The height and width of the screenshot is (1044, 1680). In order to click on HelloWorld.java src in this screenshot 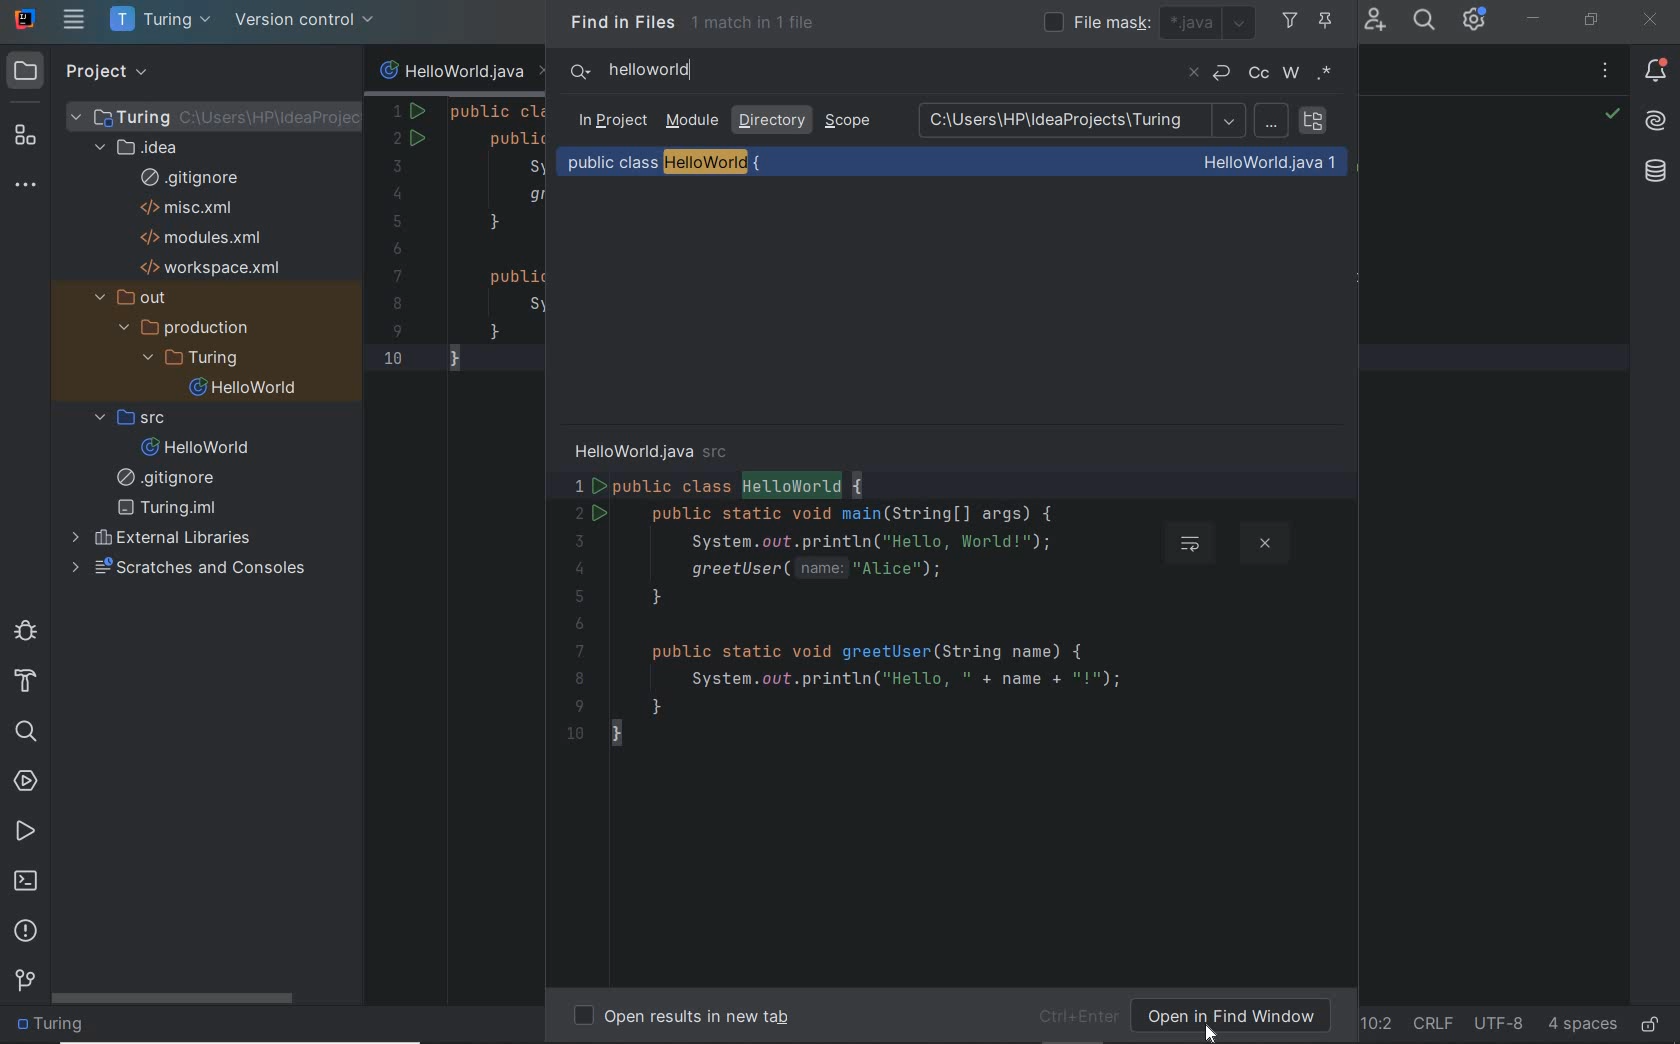, I will do `click(647, 450)`.